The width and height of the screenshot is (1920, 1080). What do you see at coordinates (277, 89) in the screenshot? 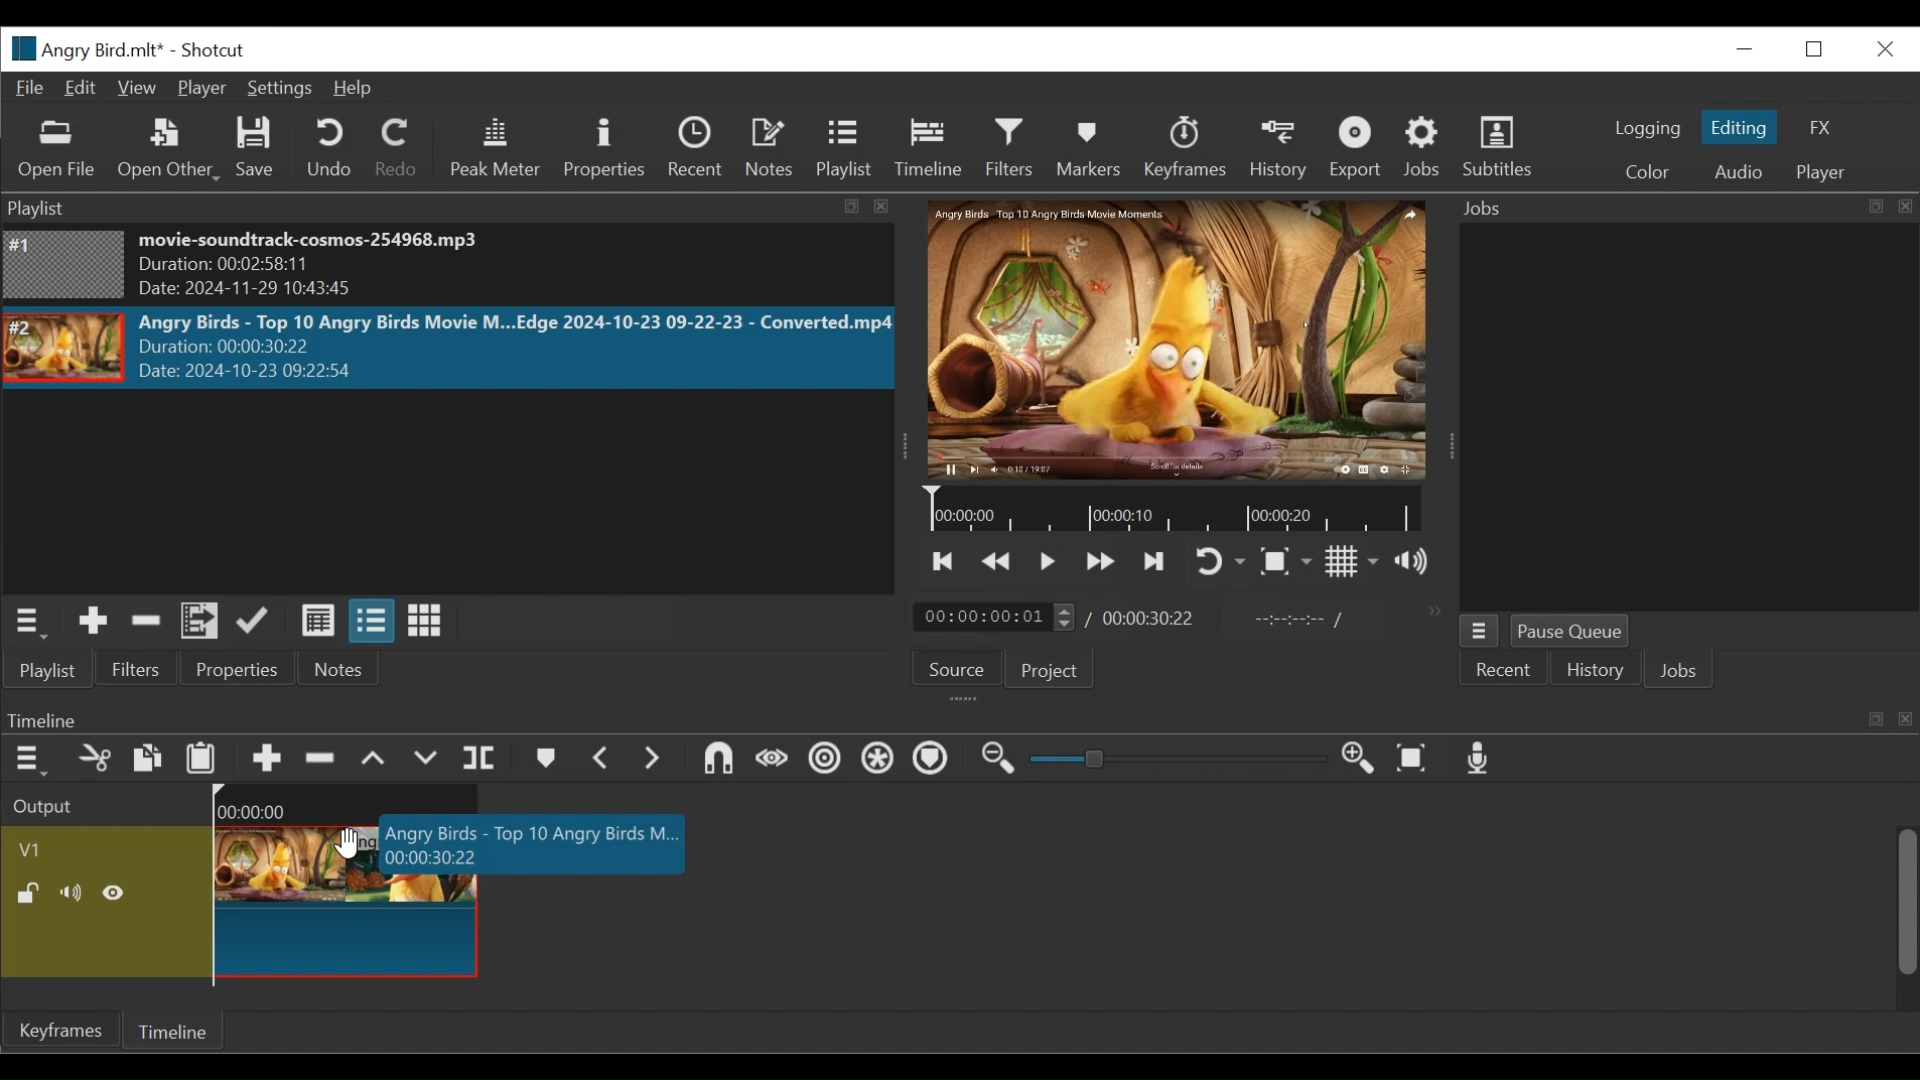
I see `Settings` at bounding box center [277, 89].